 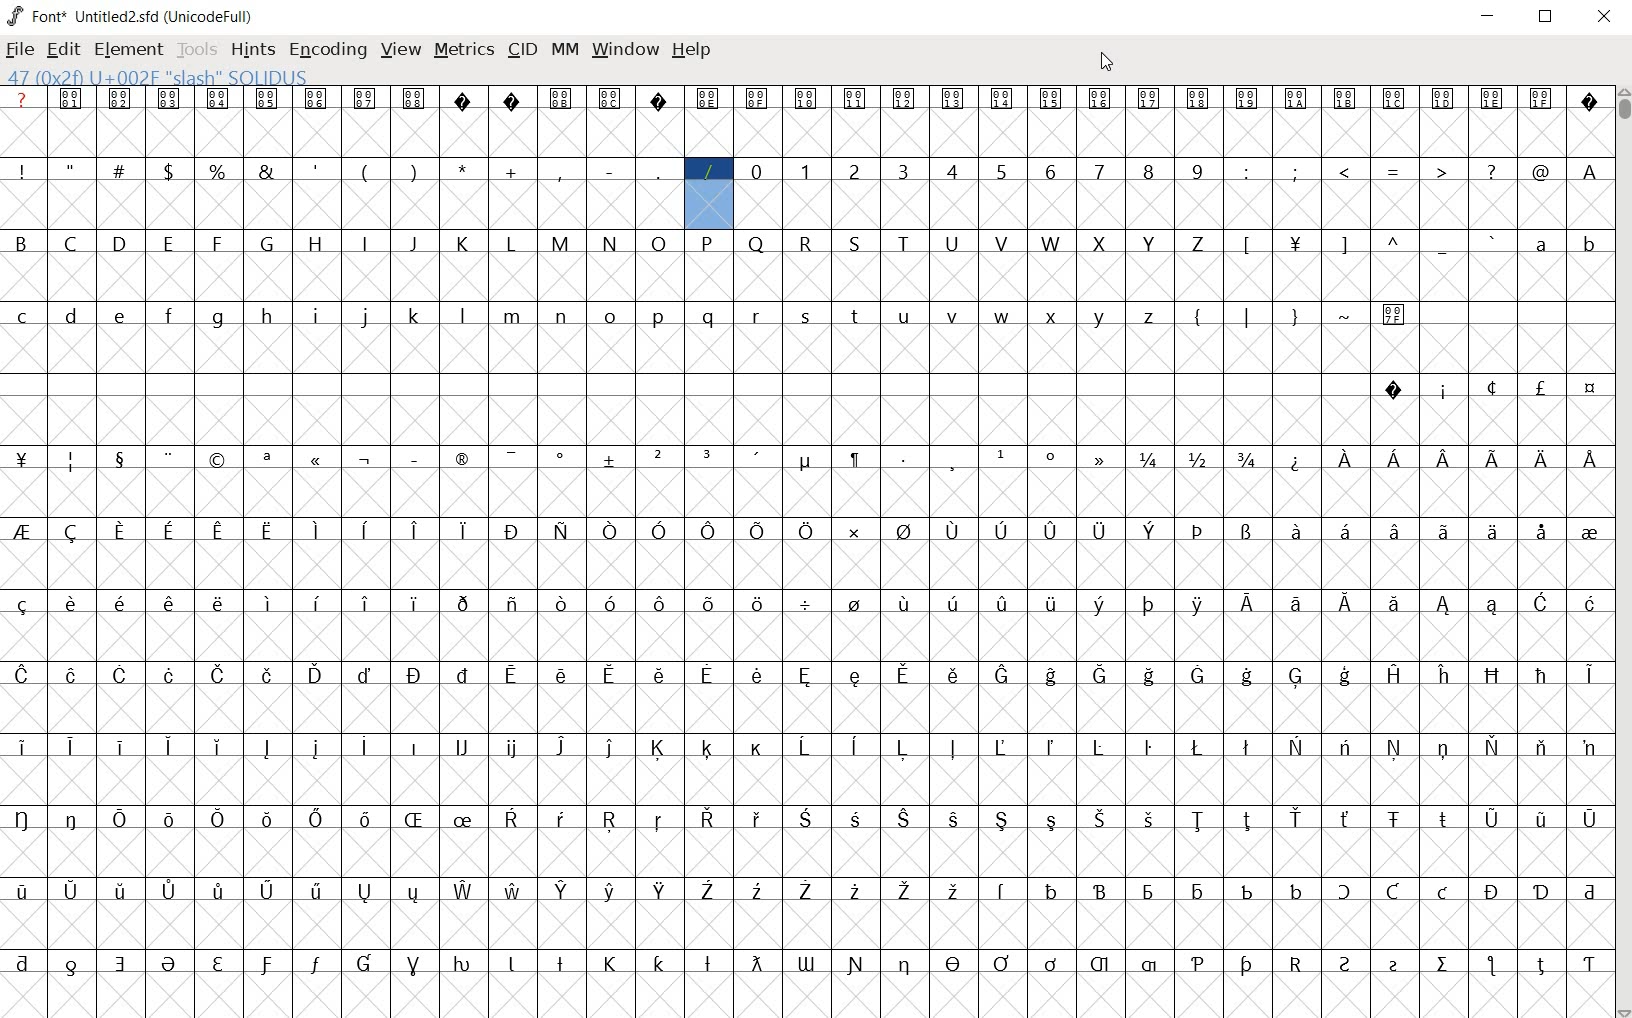 What do you see at coordinates (511, 818) in the screenshot?
I see `glyph` at bounding box center [511, 818].